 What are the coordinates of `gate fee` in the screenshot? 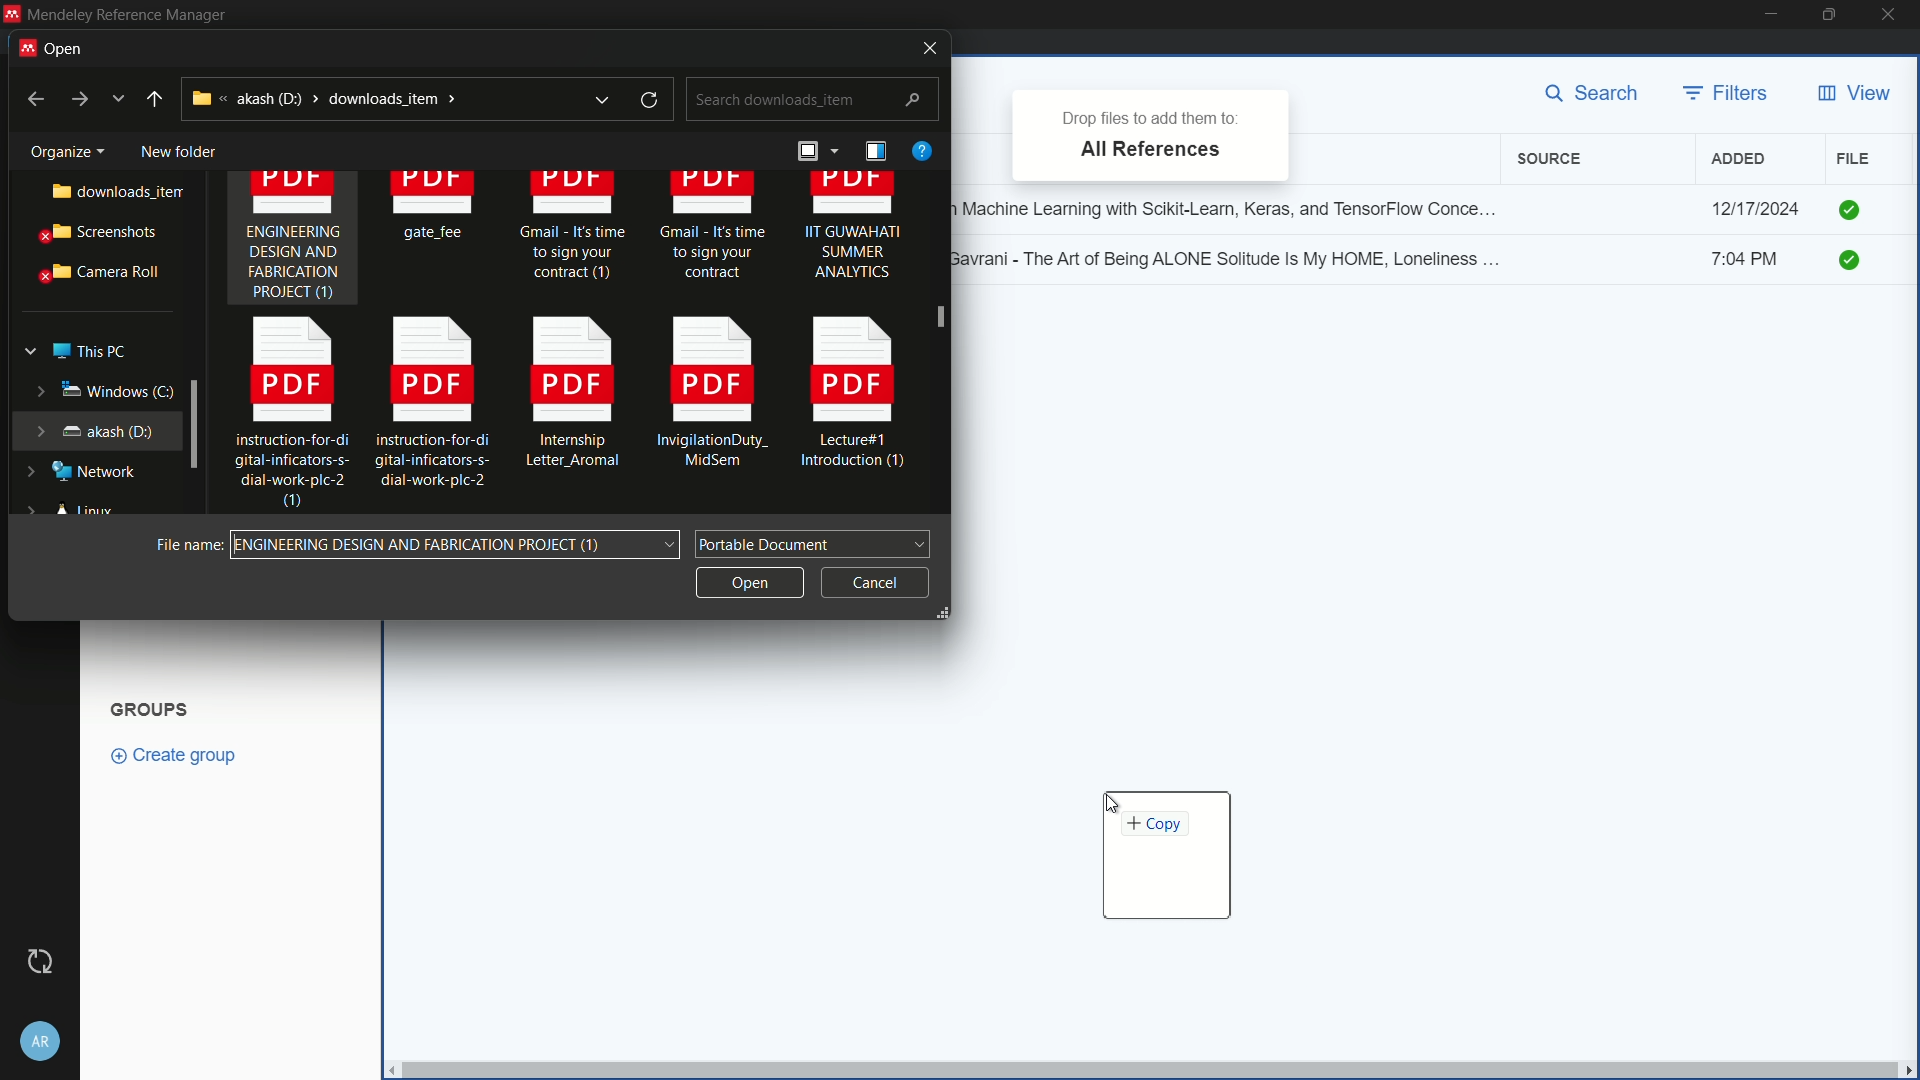 It's located at (437, 210).